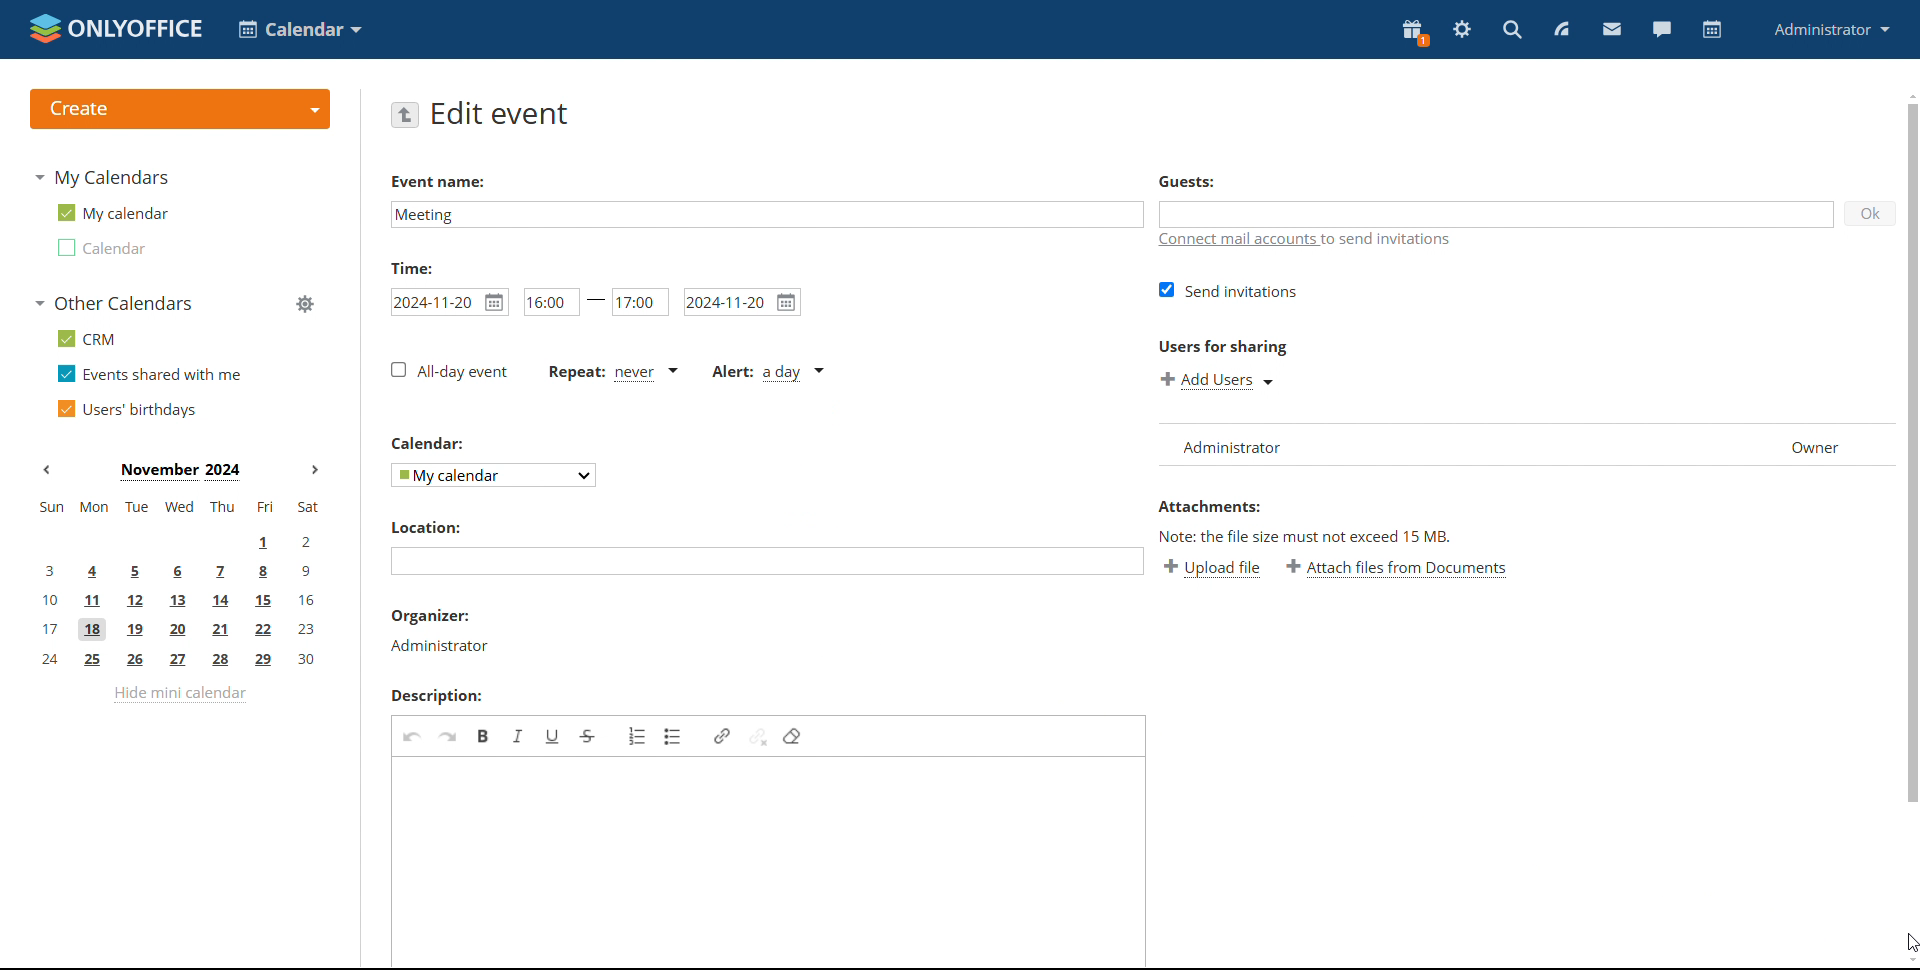 Image resolution: width=1920 pixels, height=970 pixels. Describe the element at coordinates (1612, 31) in the screenshot. I see `mail` at that location.